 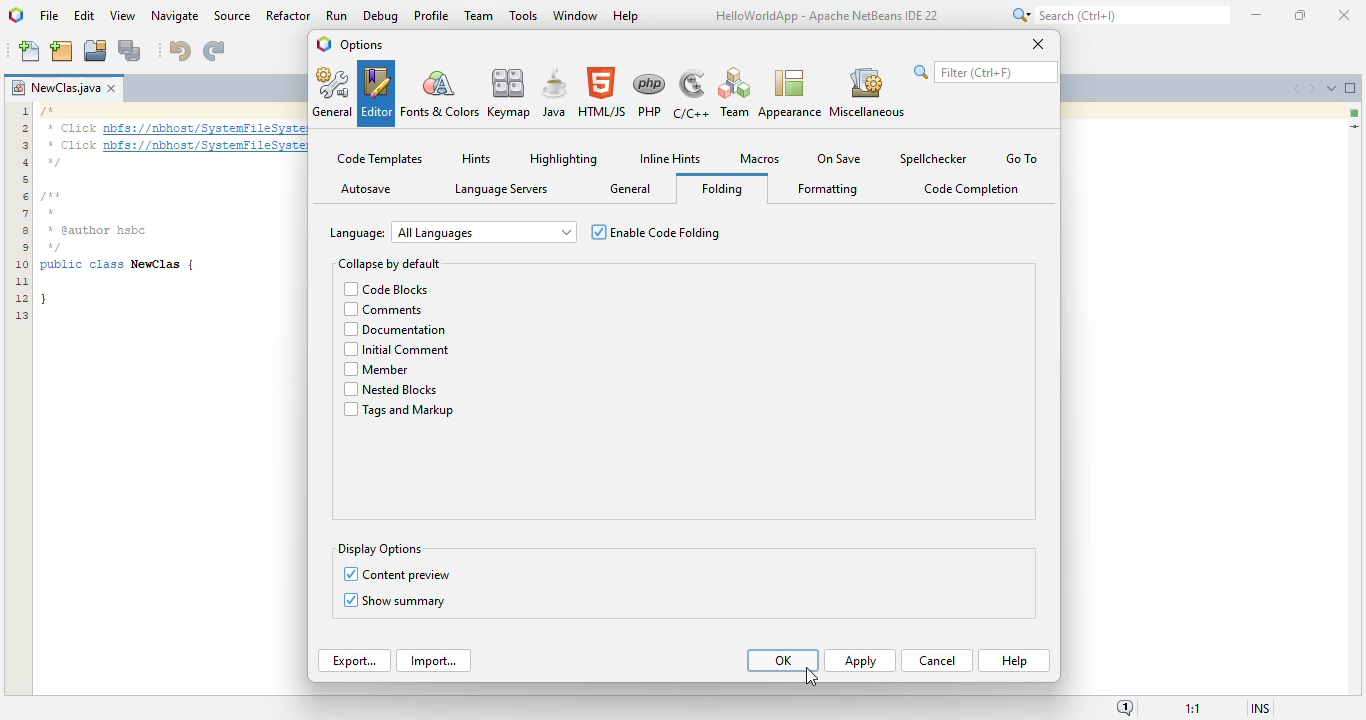 I want to click on fonts & color, so click(x=440, y=91).